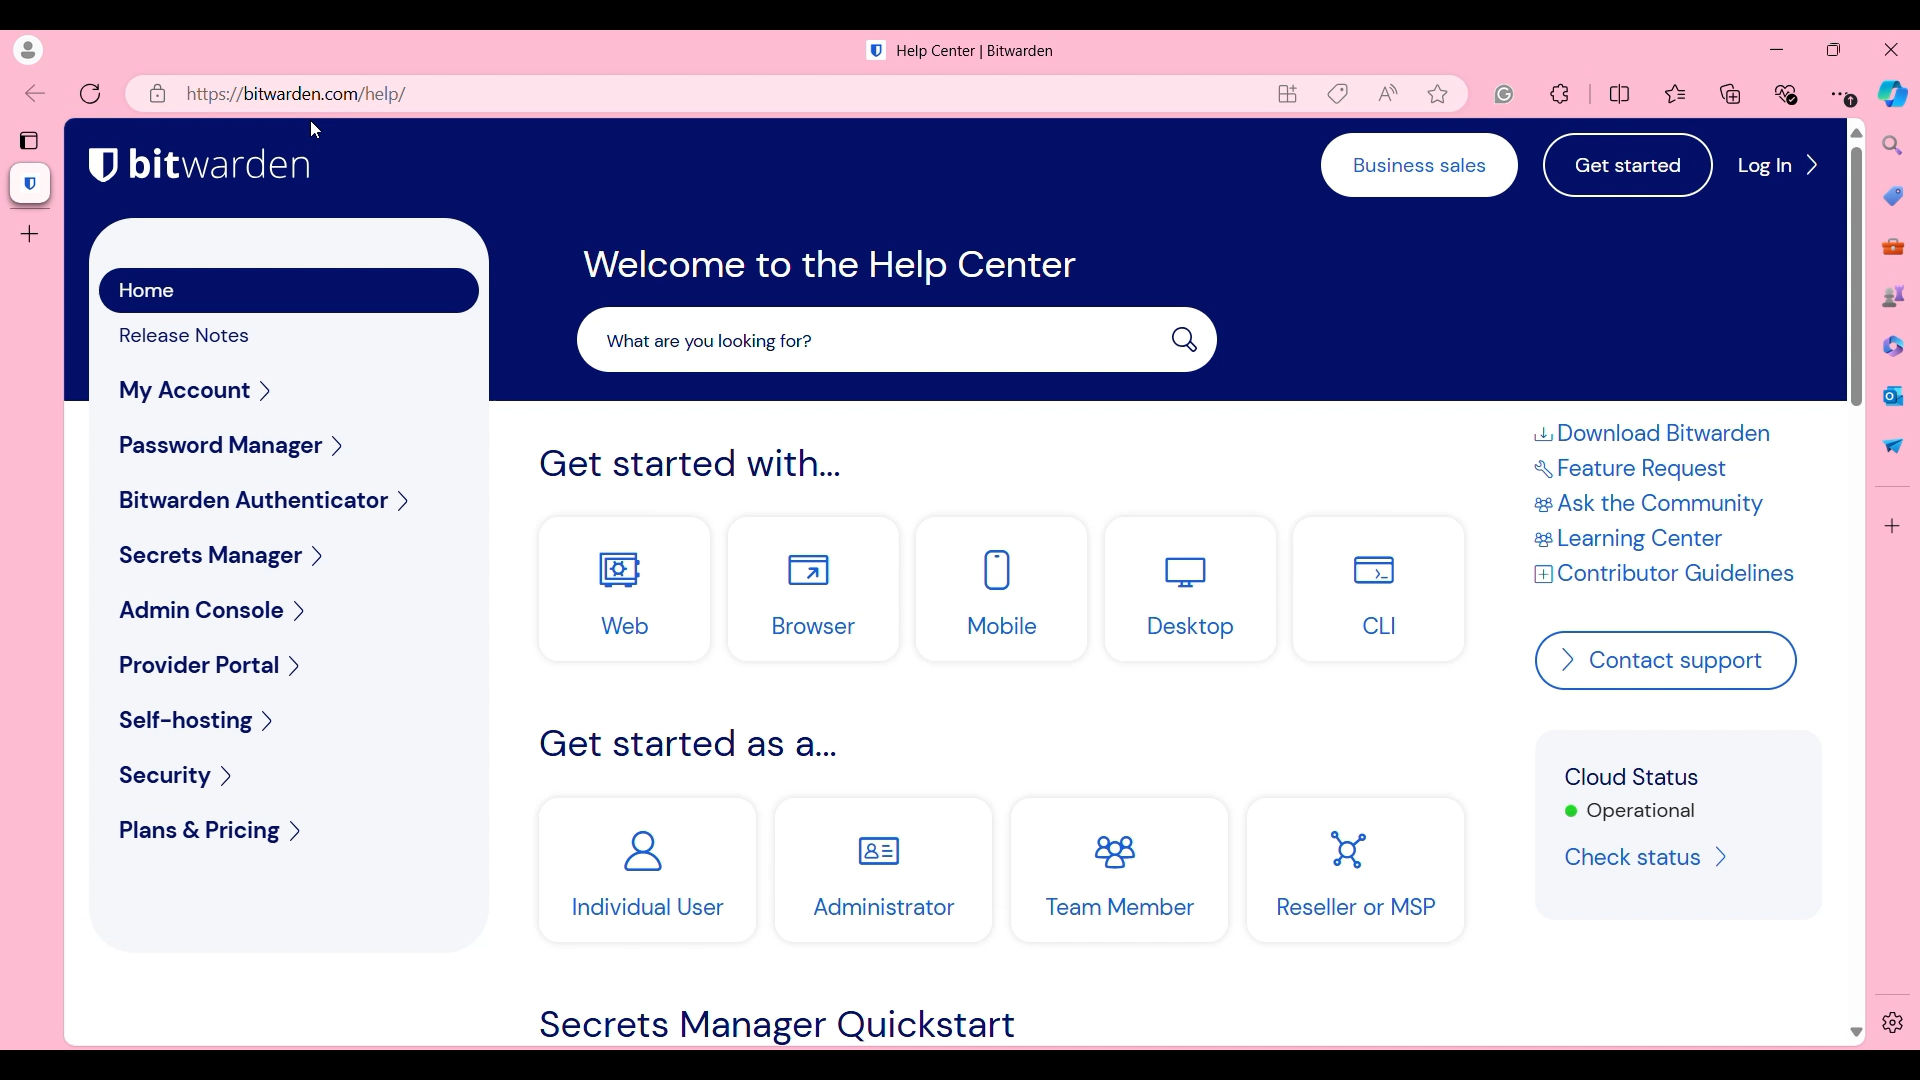  I want to click on Ask the community, so click(1654, 503).